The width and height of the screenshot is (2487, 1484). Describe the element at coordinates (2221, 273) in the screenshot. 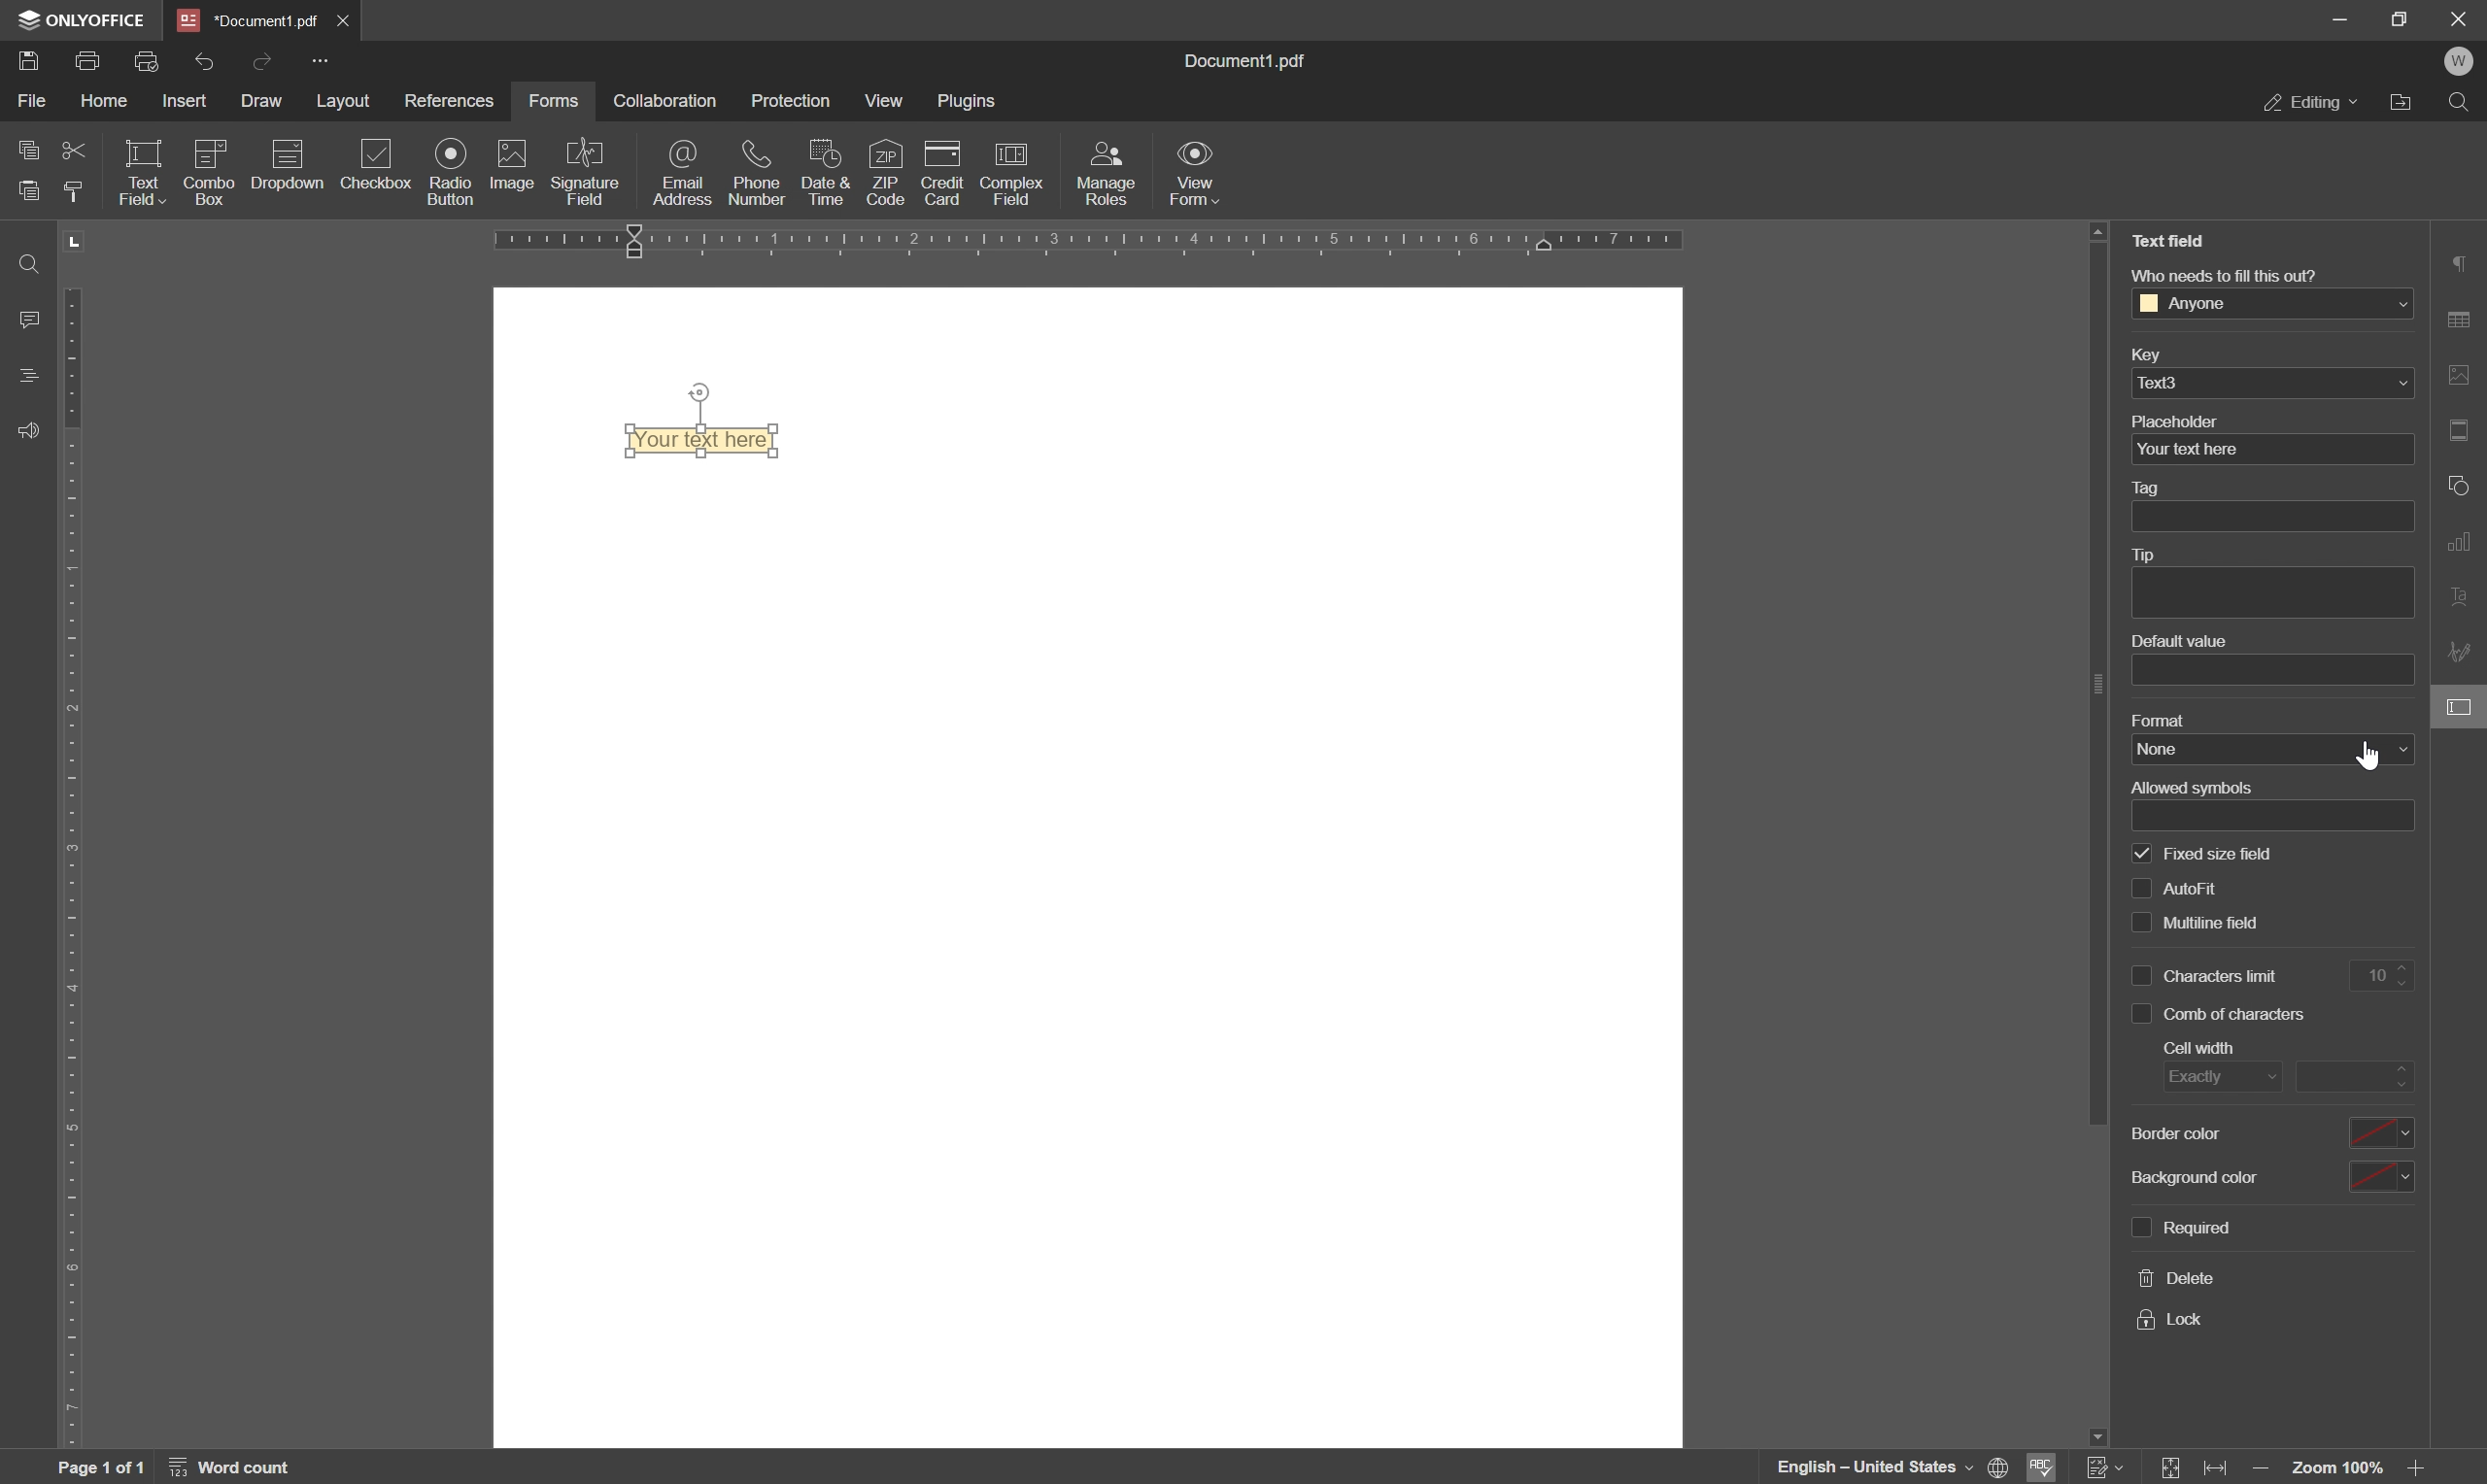

I see `who needs to fill this out?` at that location.